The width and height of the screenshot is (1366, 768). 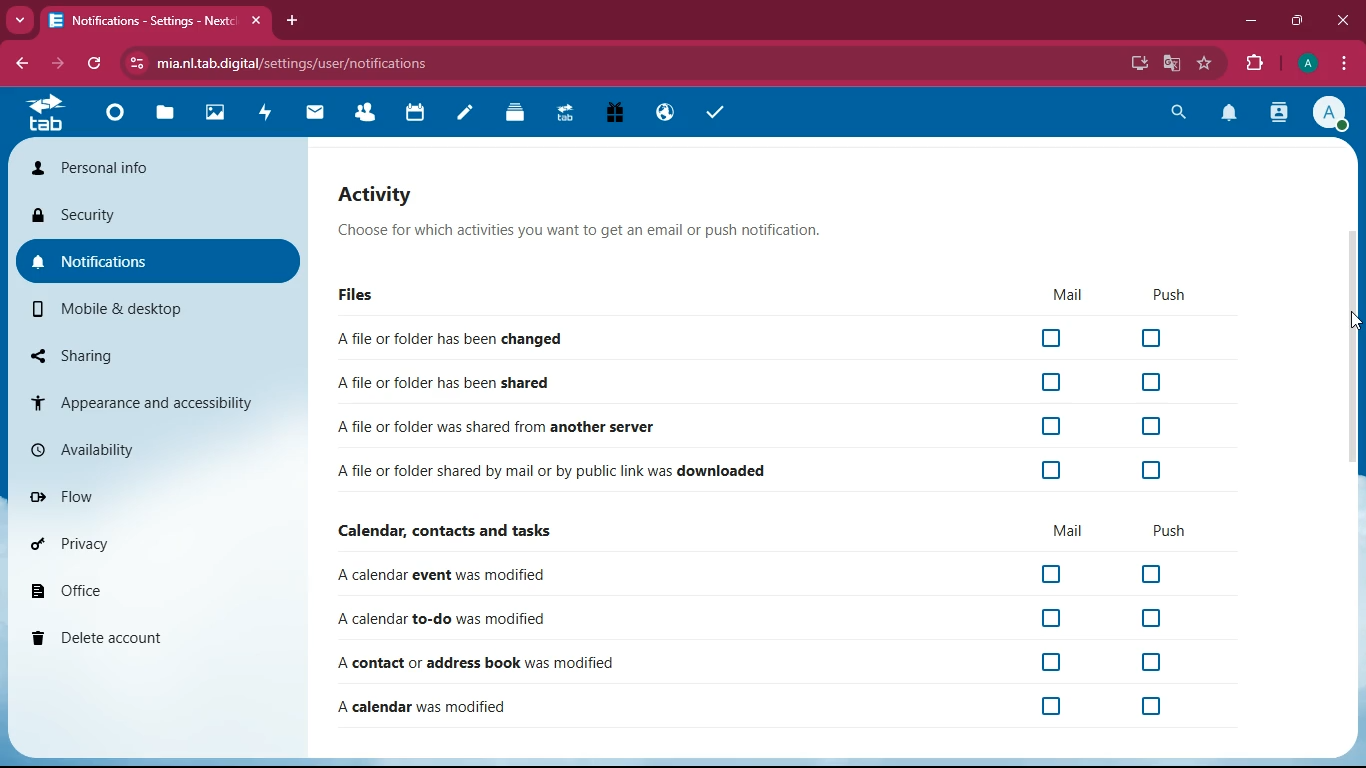 I want to click on availability, so click(x=159, y=451).